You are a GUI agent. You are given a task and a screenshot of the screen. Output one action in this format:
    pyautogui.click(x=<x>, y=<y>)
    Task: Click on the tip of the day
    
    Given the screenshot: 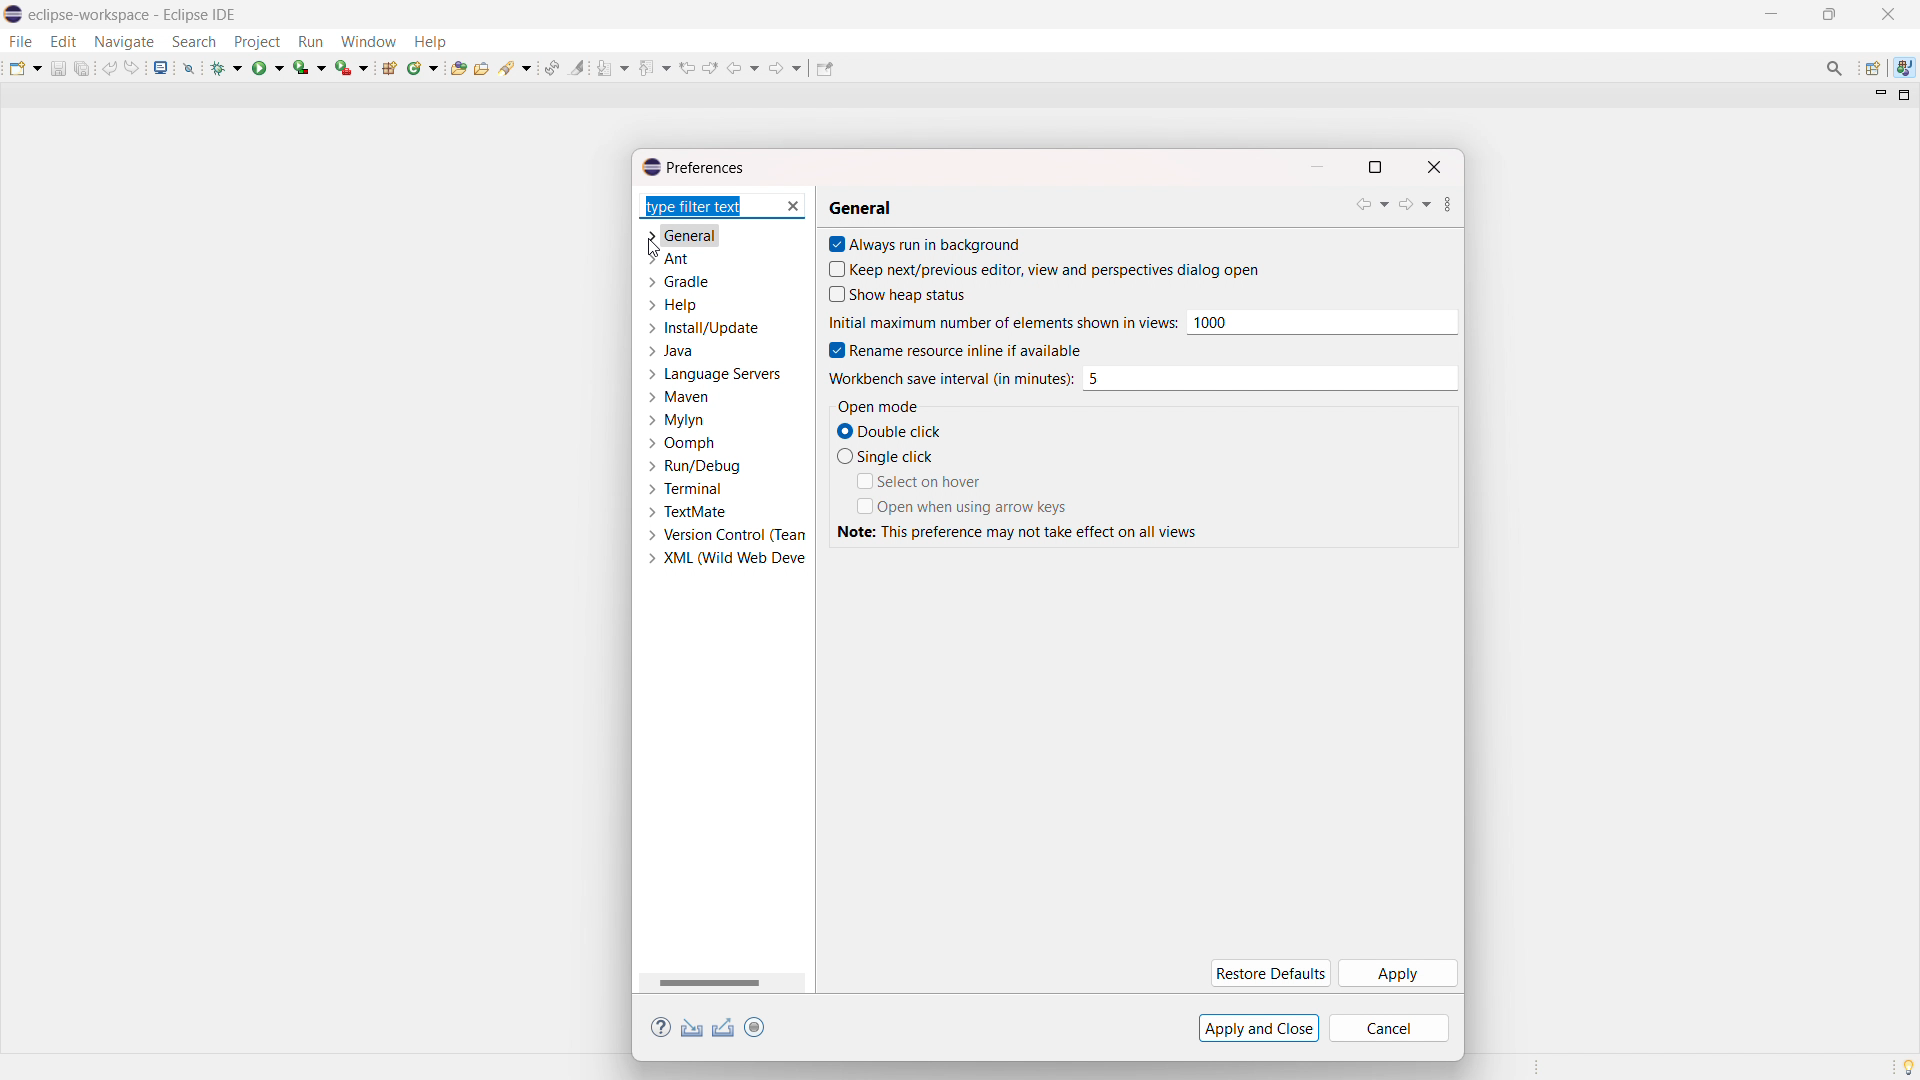 What is the action you would take?
    pyautogui.click(x=1908, y=1066)
    